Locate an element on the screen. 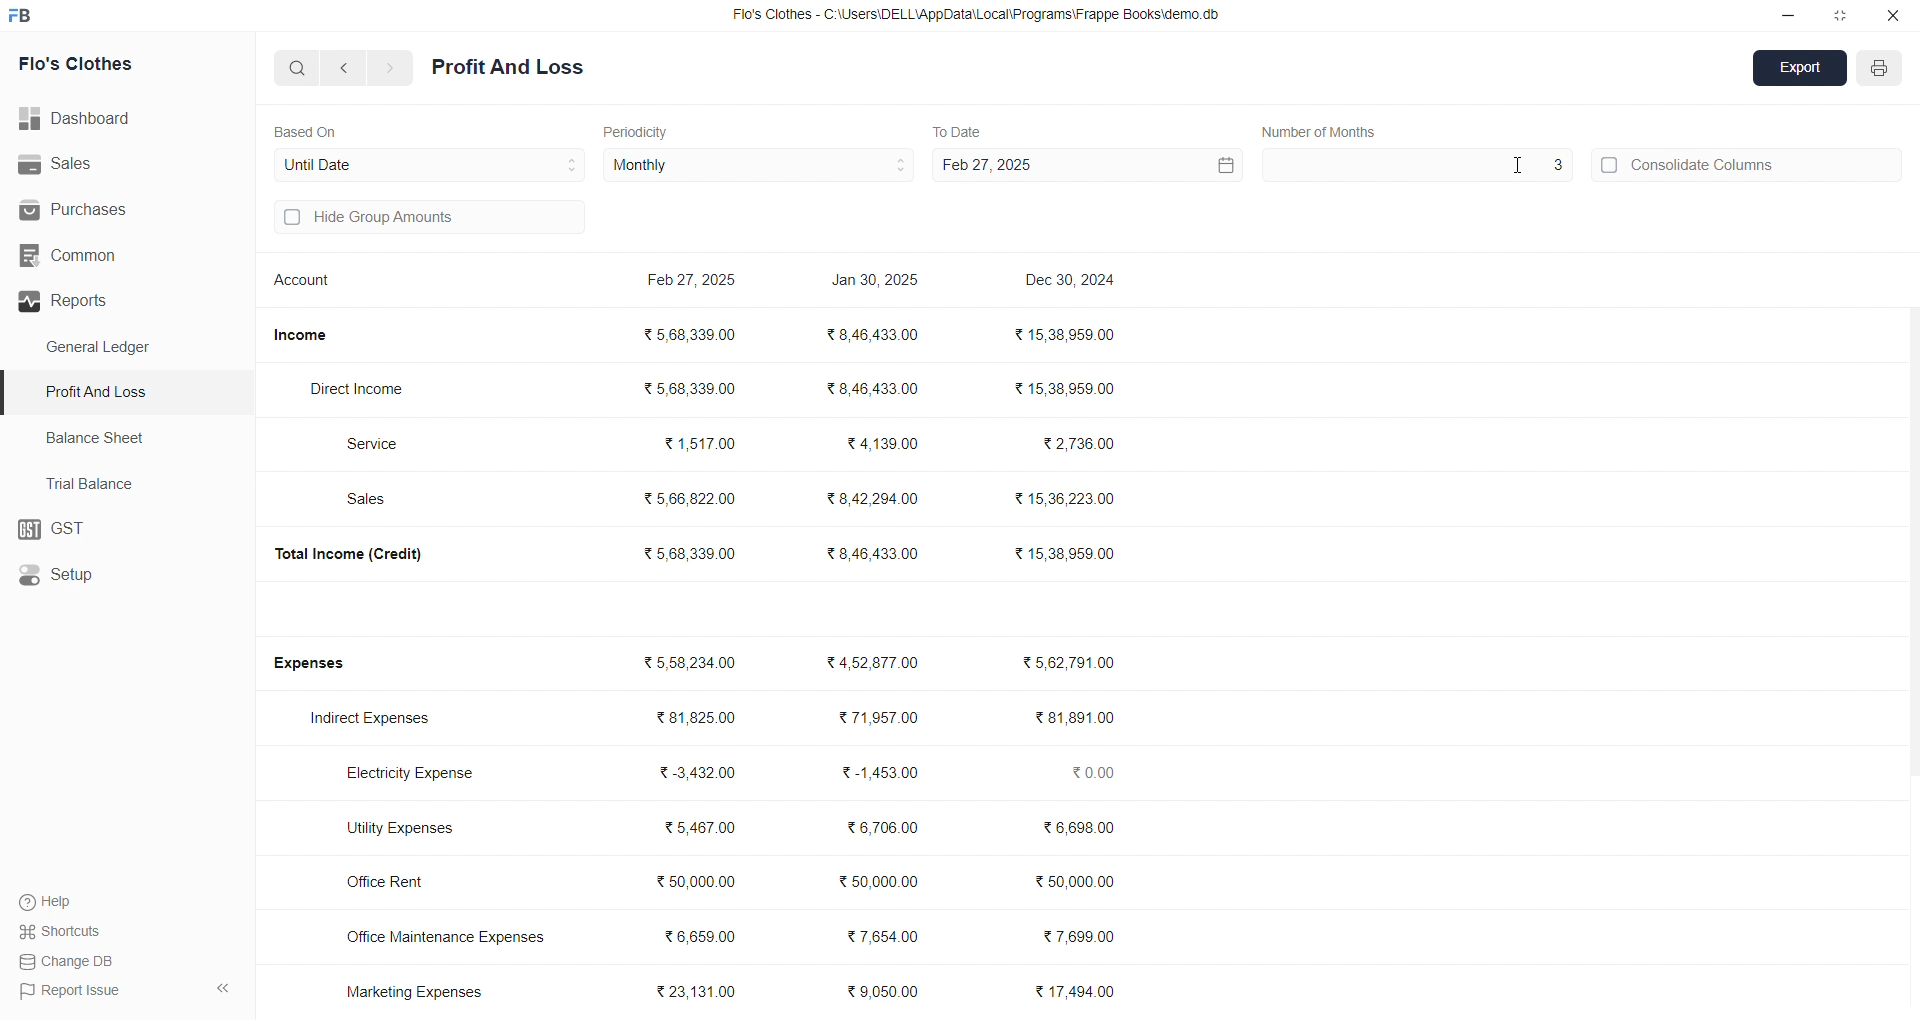 The width and height of the screenshot is (1920, 1020). ₹8,46,433.00 is located at coordinates (877, 334).